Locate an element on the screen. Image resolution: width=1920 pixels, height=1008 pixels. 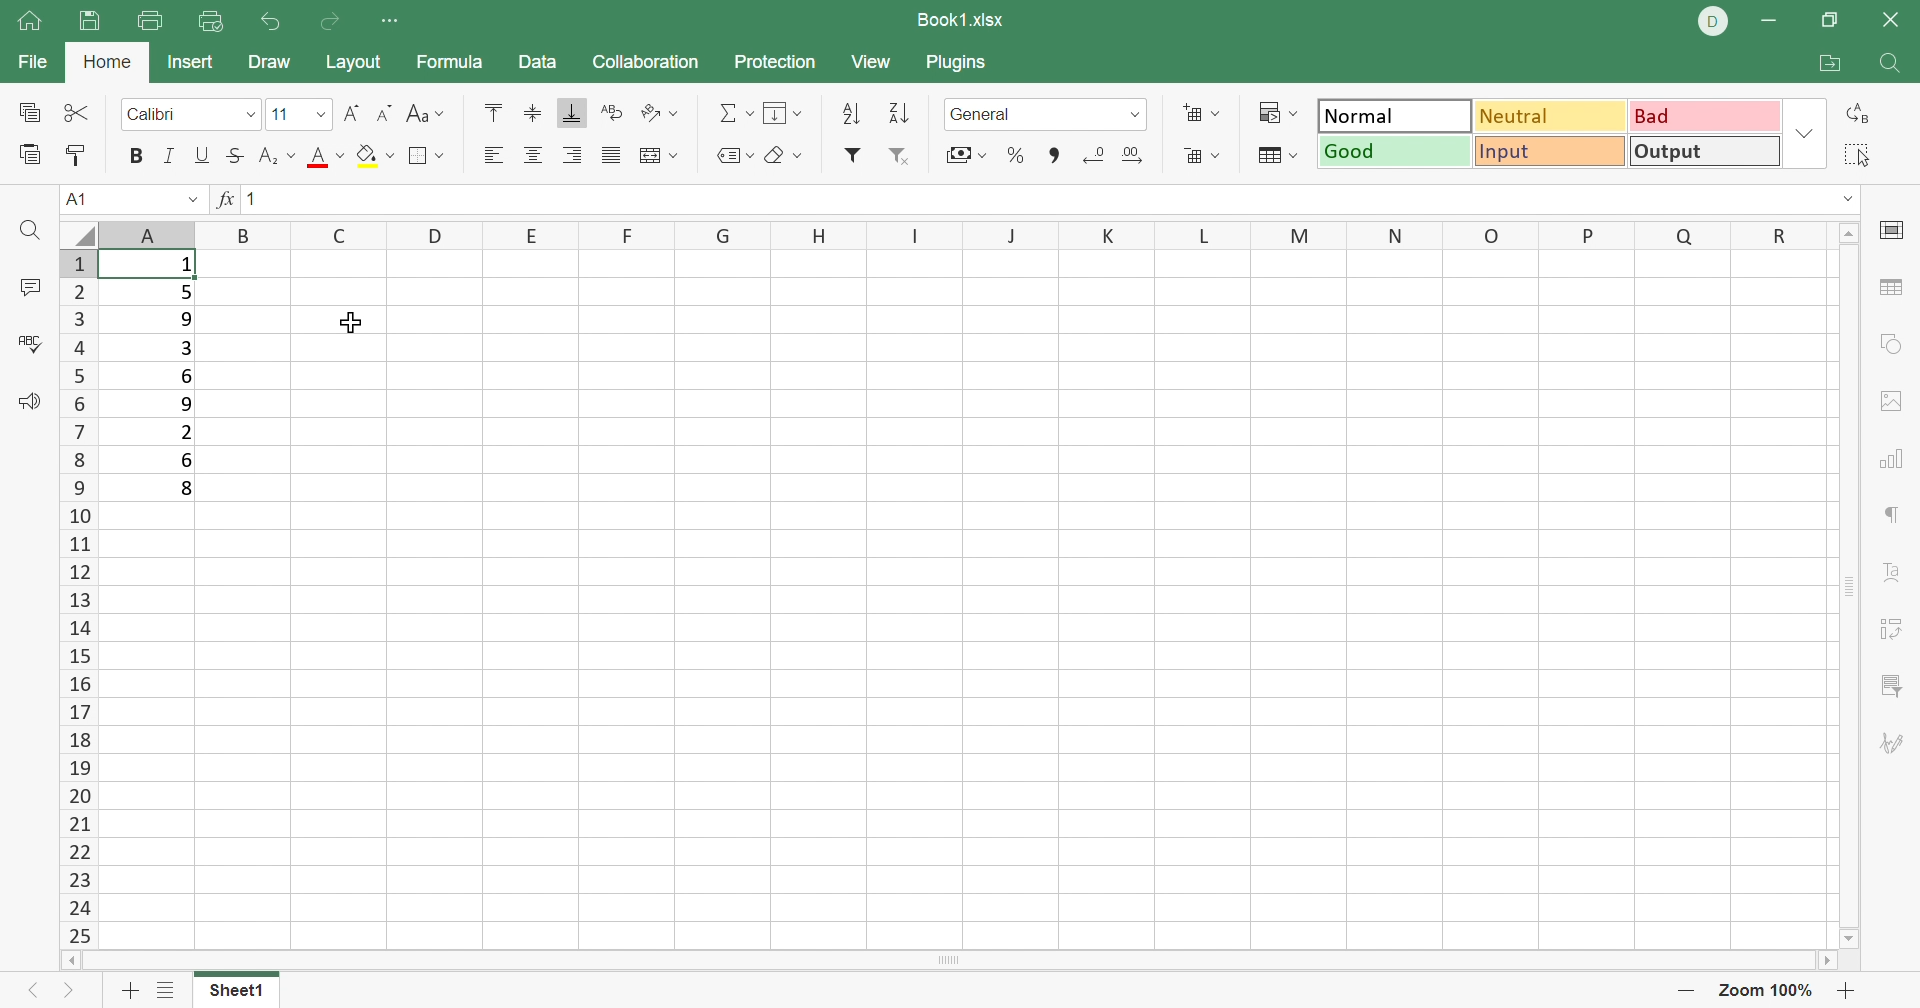
9 is located at coordinates (185, 402).